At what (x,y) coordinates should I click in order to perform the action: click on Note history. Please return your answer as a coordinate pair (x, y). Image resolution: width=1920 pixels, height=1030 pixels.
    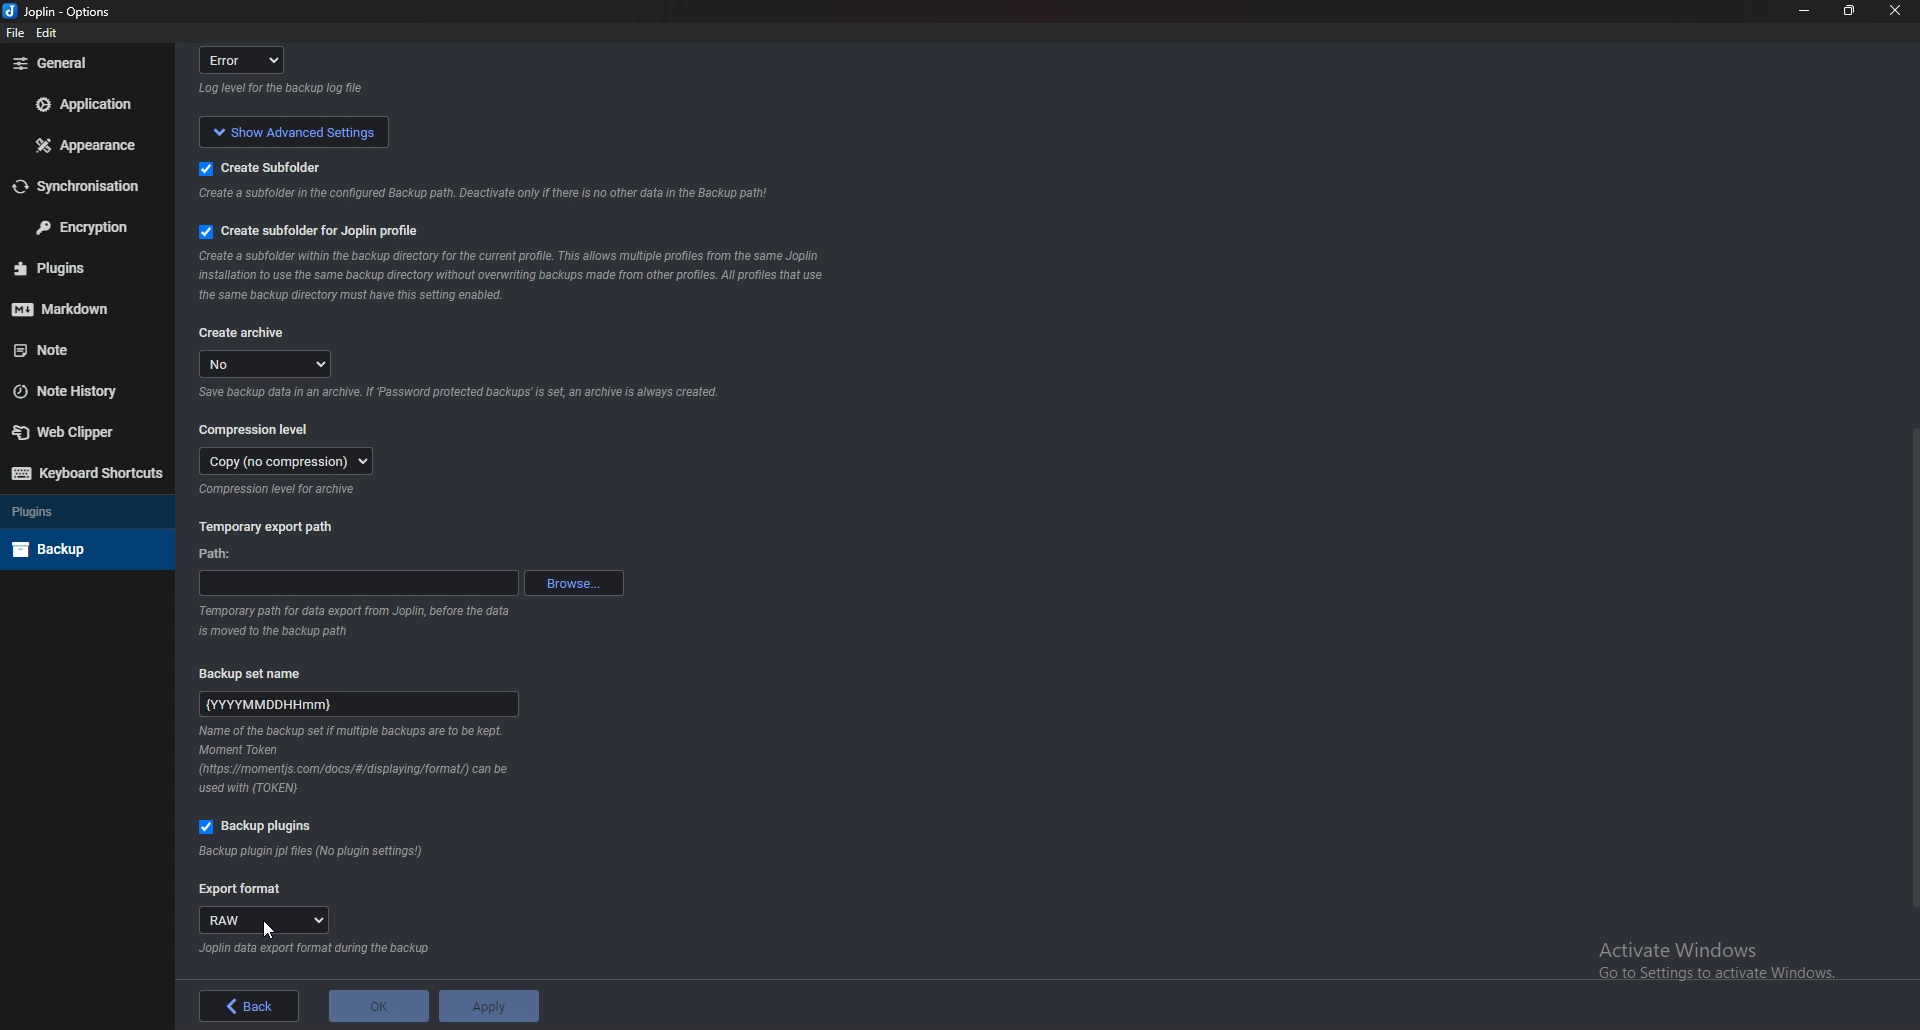
    Looking at the image, I should click on (78, 391).